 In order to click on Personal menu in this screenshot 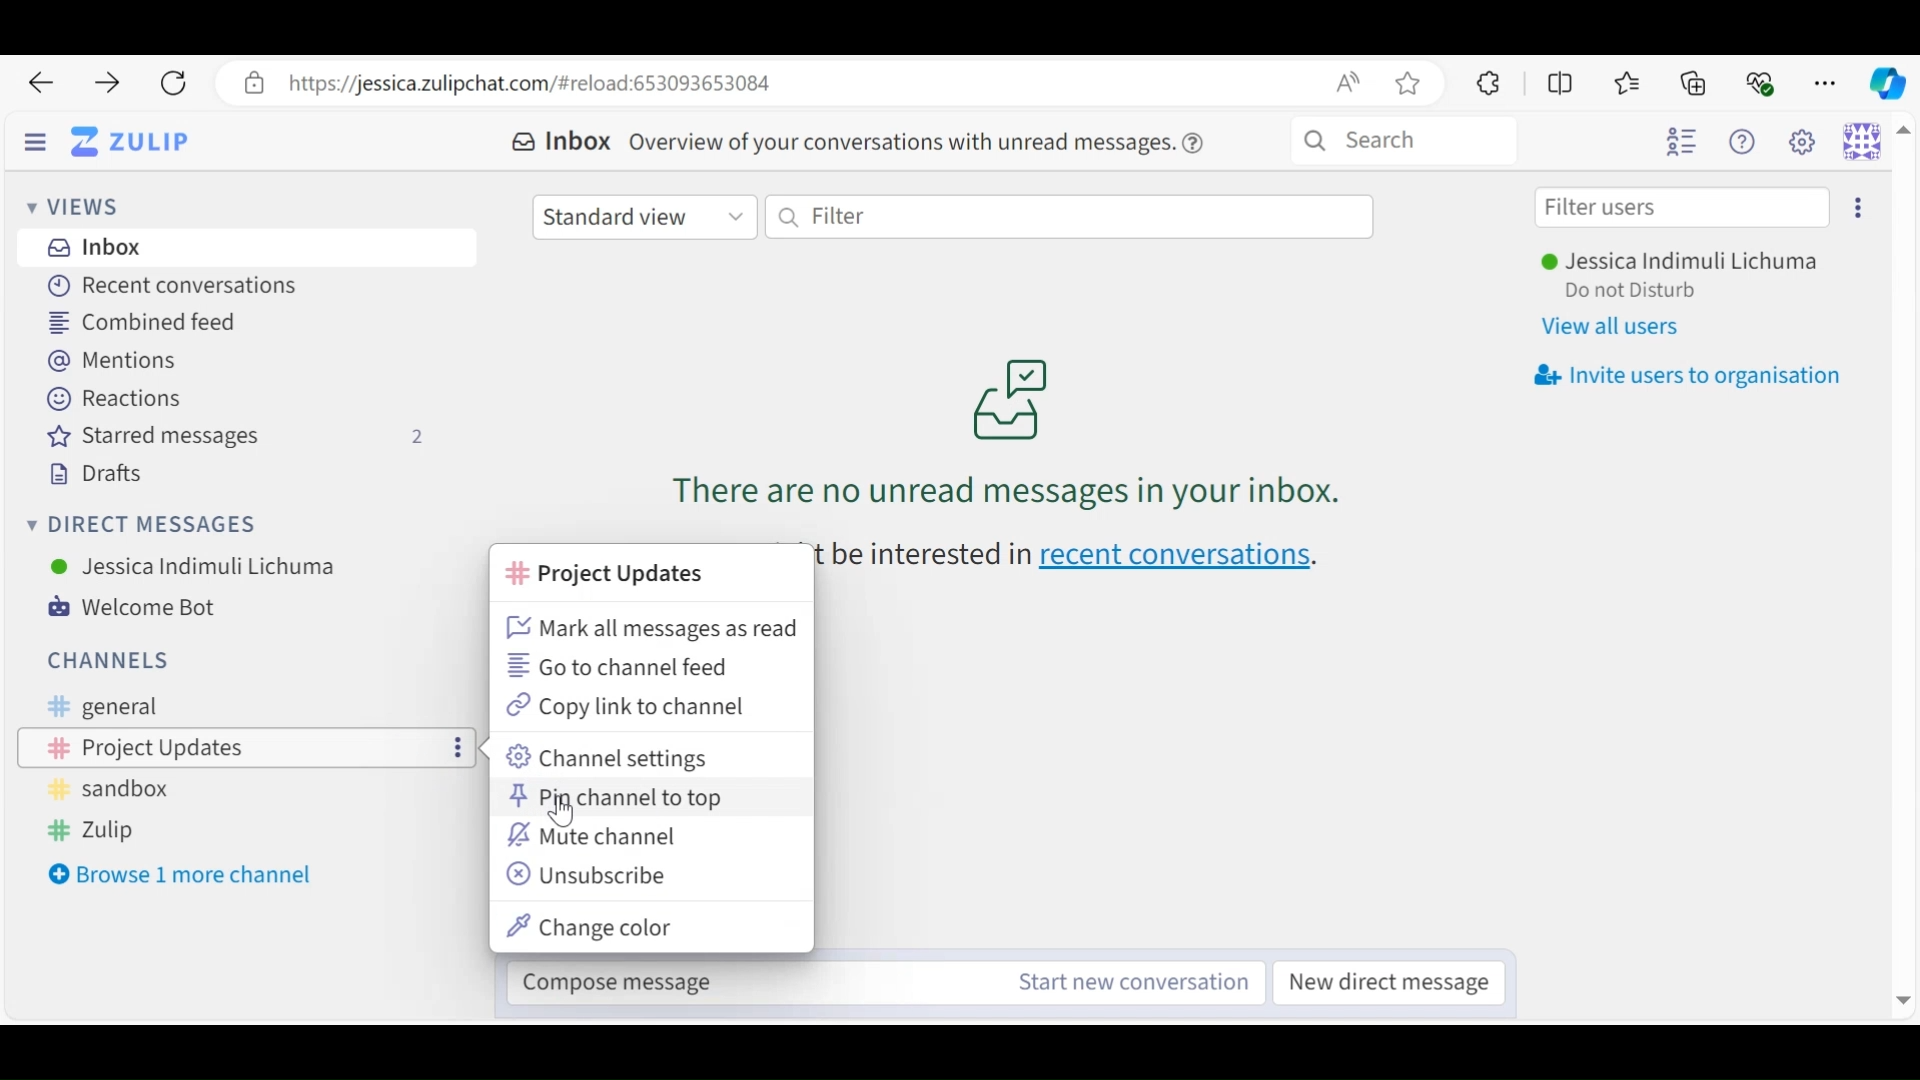, I will do `click(1862, 140)`.